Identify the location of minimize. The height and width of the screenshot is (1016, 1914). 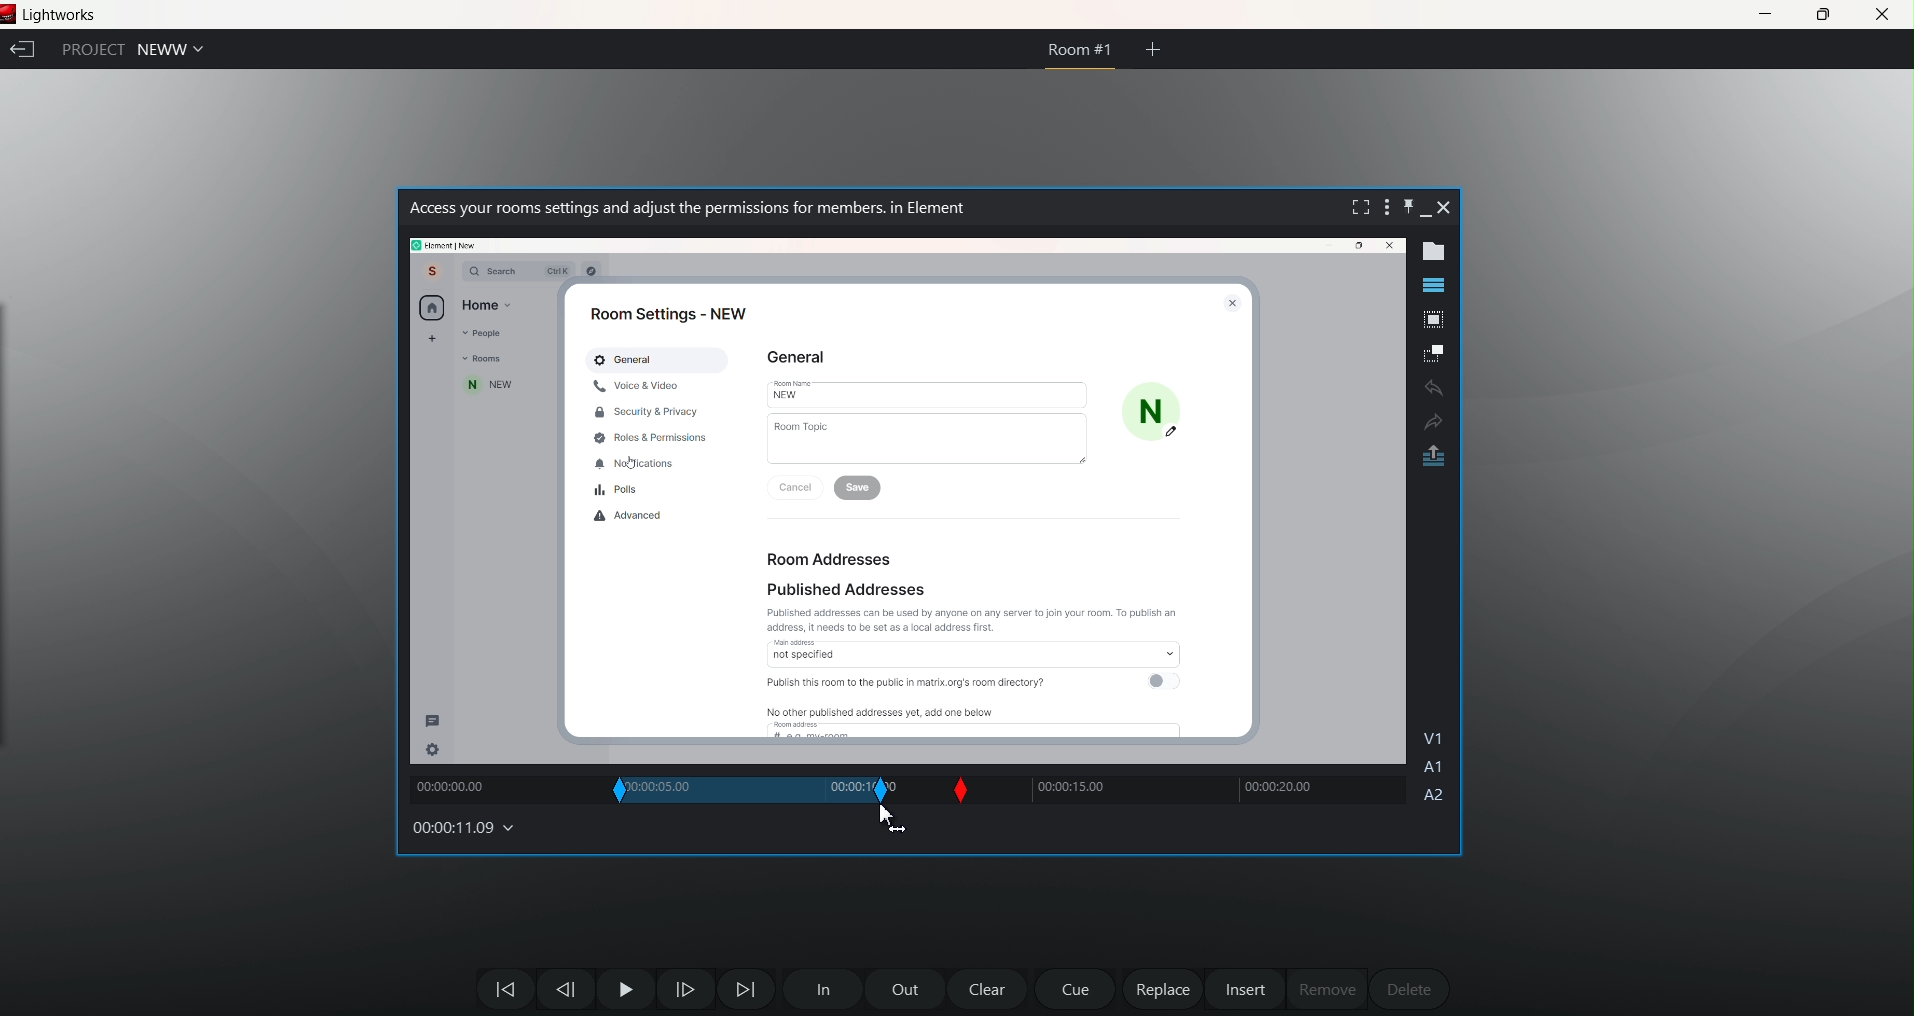
(1766, 13).